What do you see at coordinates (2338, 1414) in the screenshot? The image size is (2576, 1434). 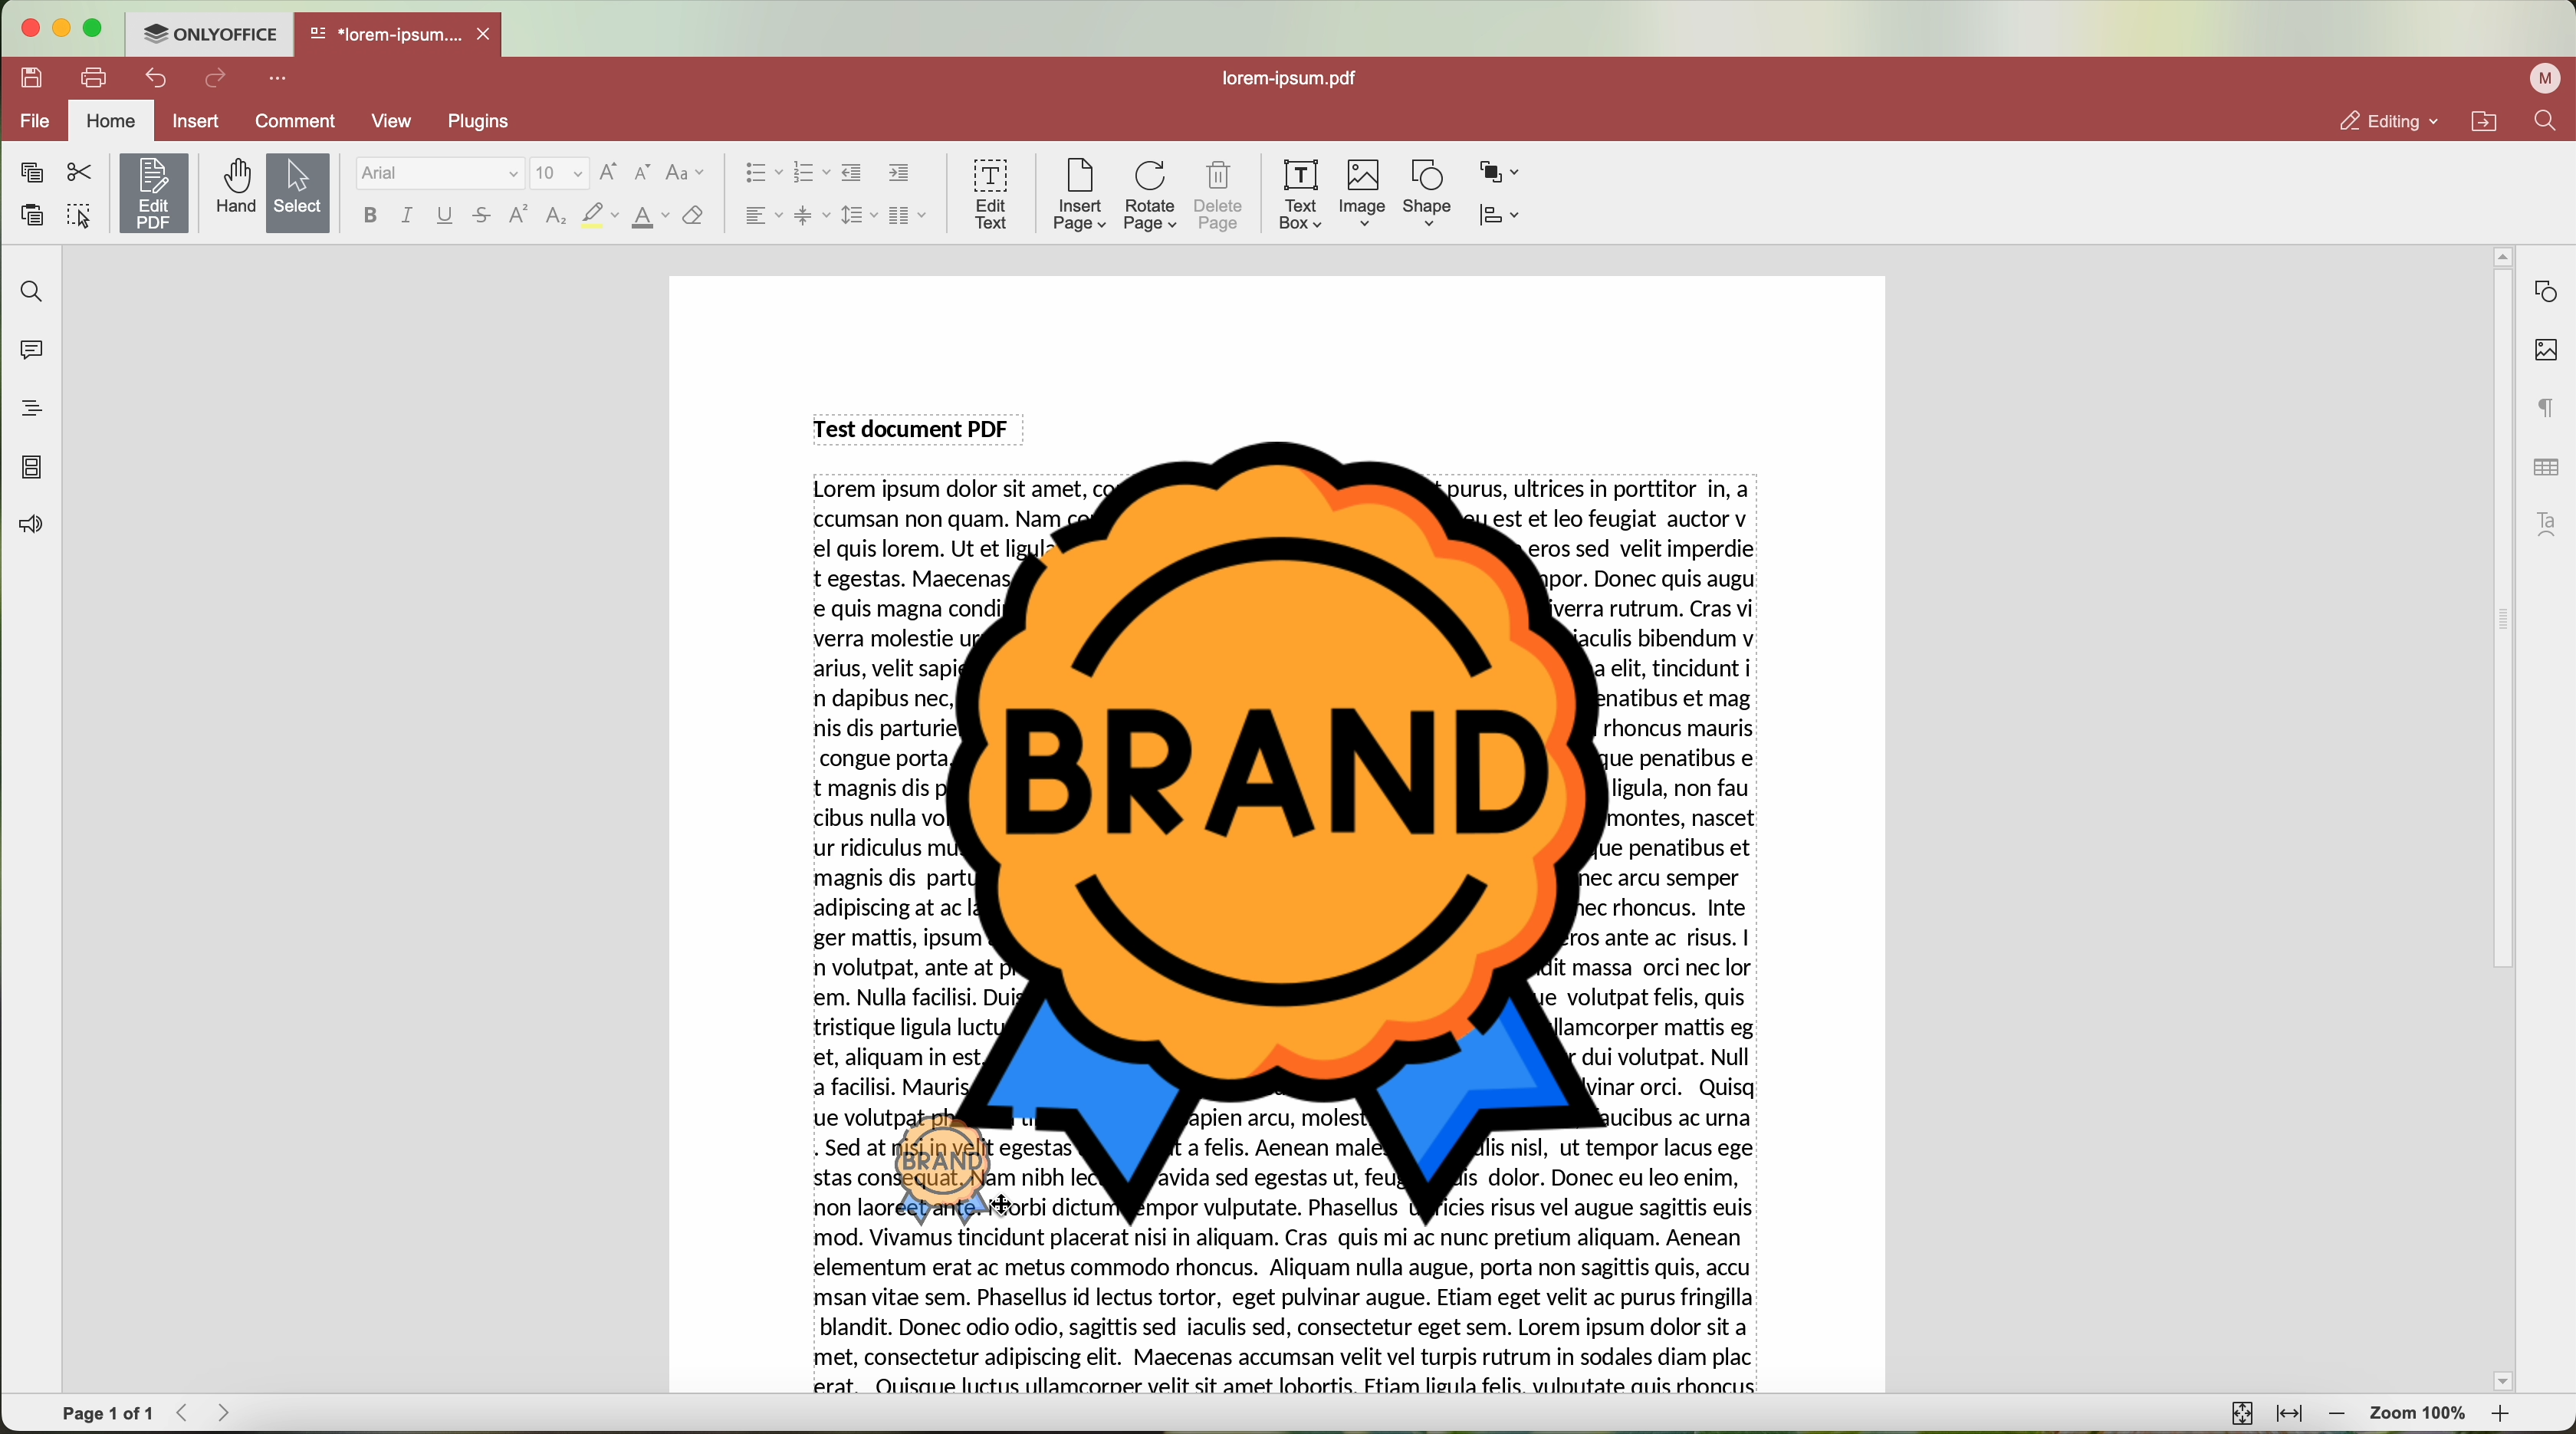 I see `zoom out` at bounding box center [2338, 1414].